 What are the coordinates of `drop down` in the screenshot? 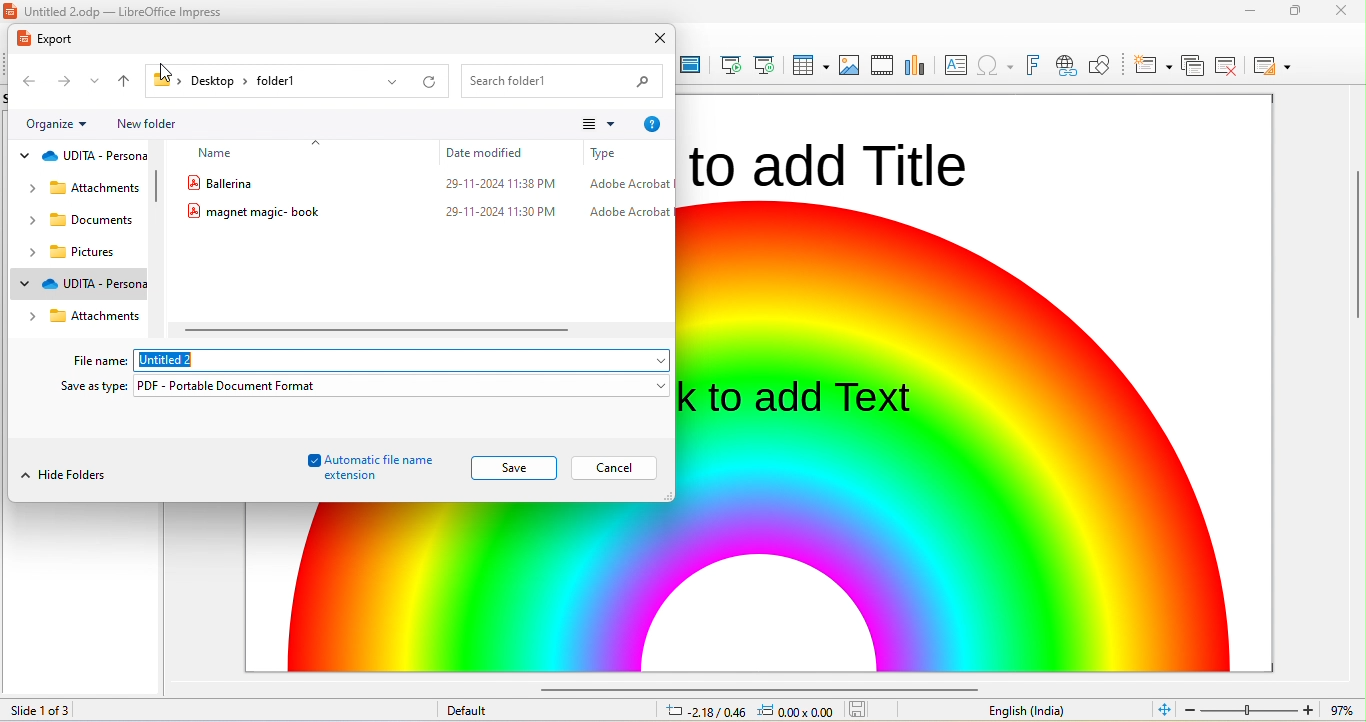 It's located at (654, 360).